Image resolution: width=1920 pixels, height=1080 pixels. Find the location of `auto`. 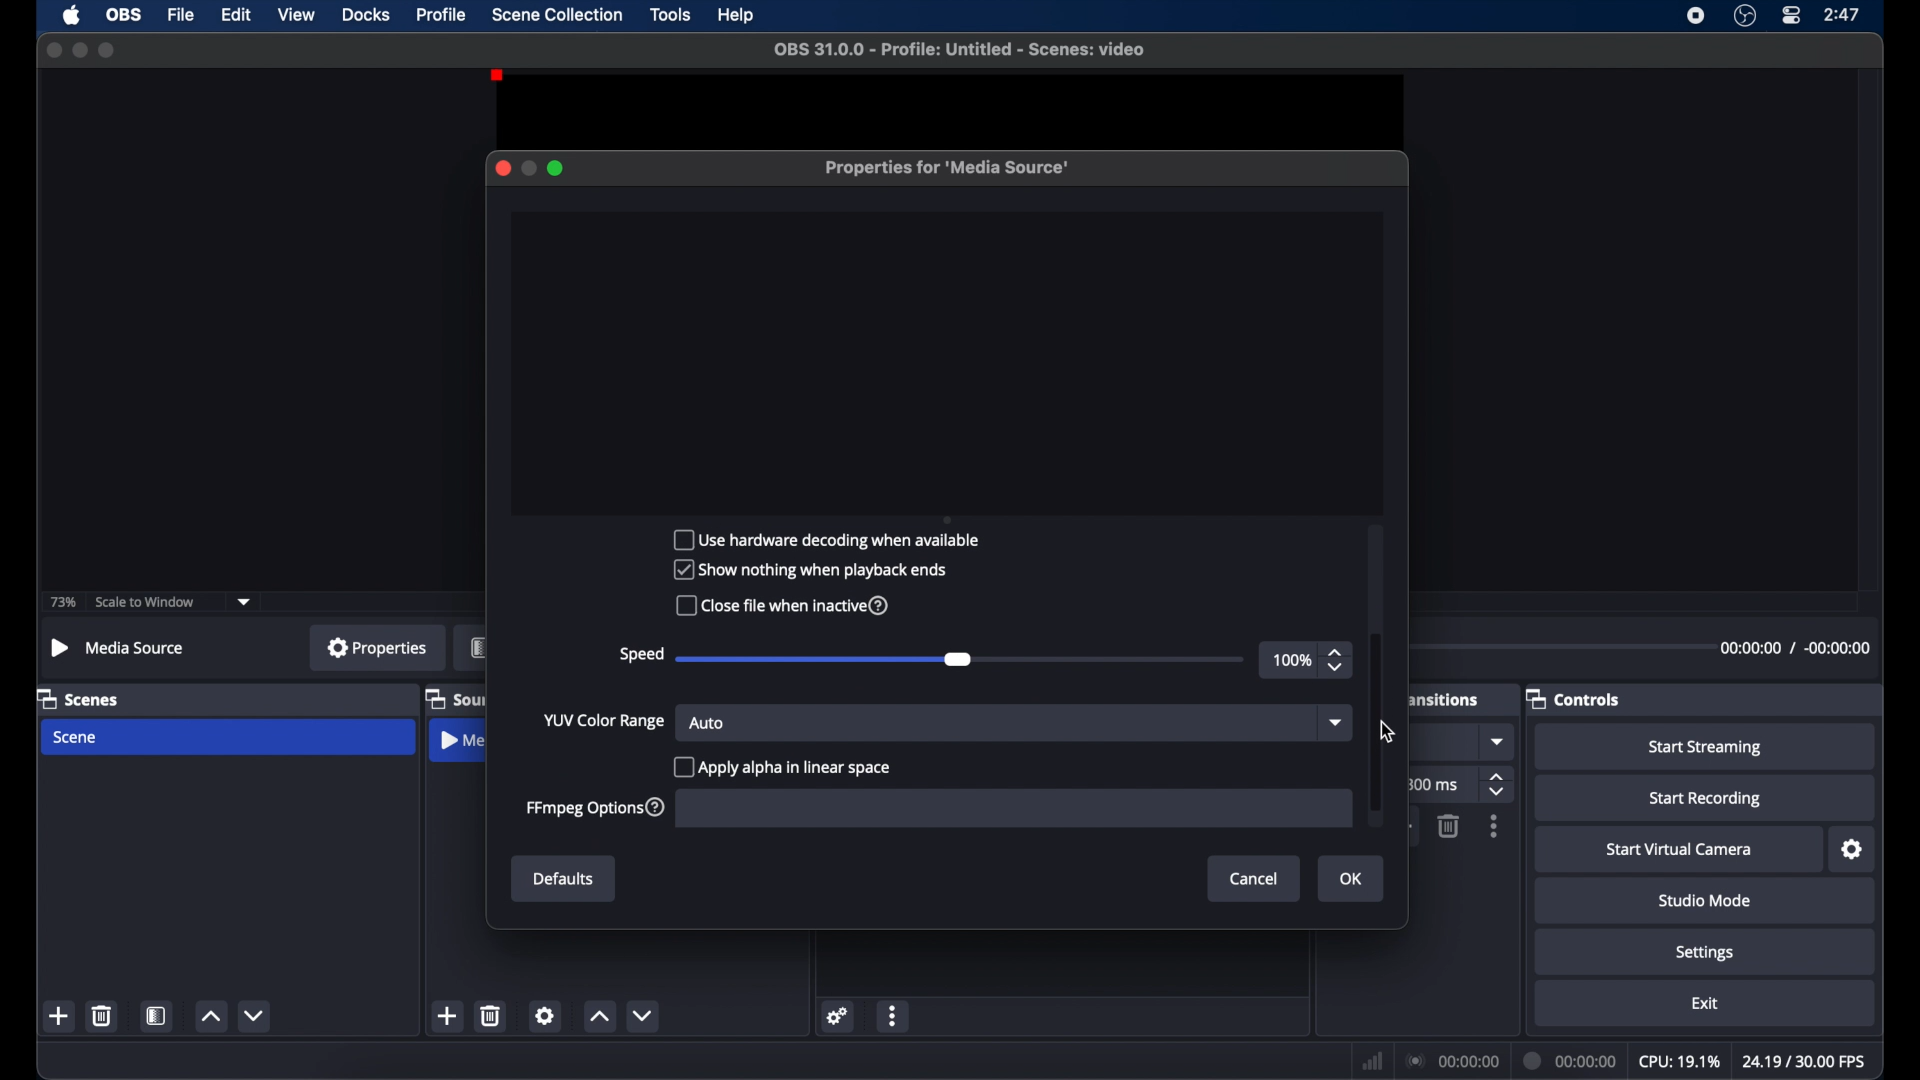

auto is located at coordinates (707, 722).